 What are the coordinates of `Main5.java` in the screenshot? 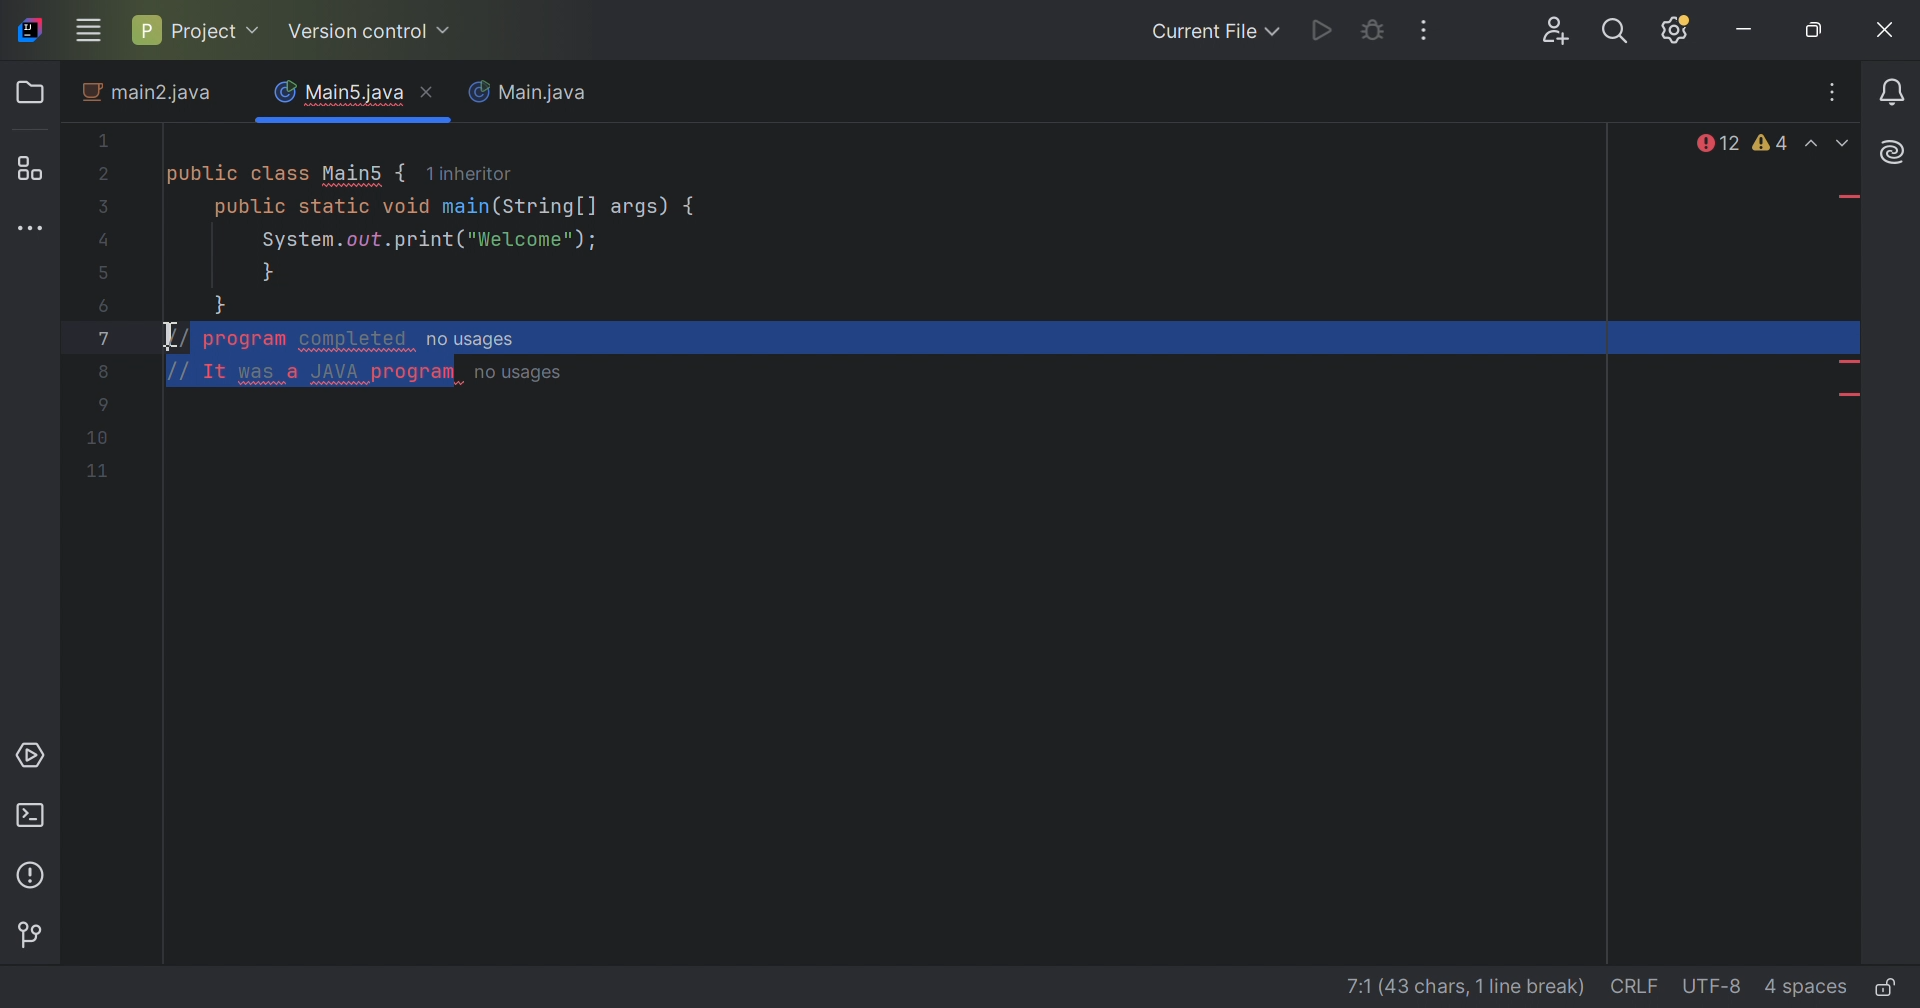 It's located at (339, 89).